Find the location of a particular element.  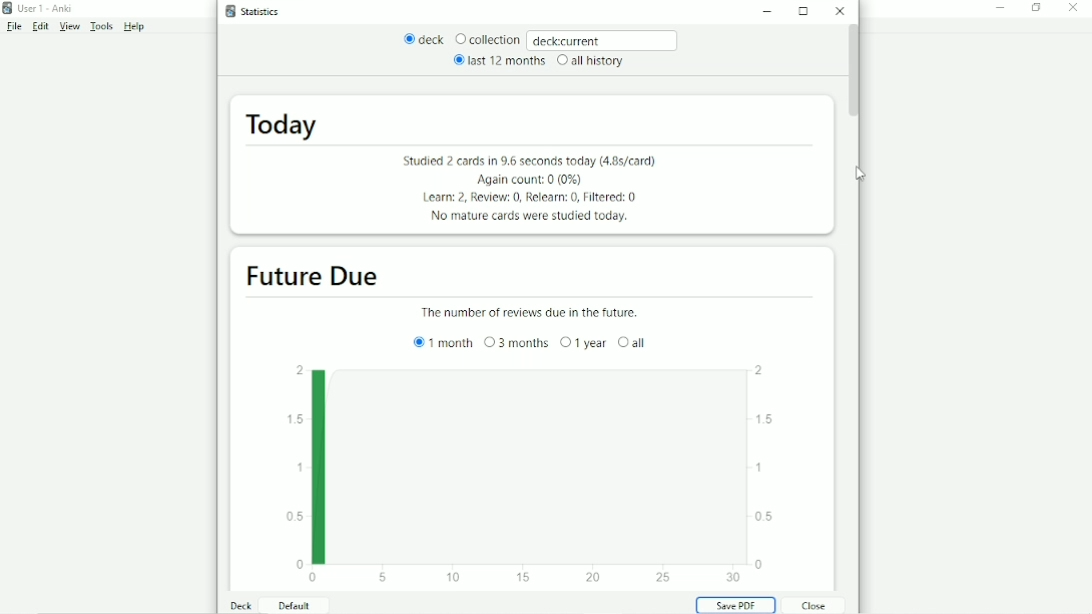

The number of reviews due in the future. is located at coordinates (533, 312).